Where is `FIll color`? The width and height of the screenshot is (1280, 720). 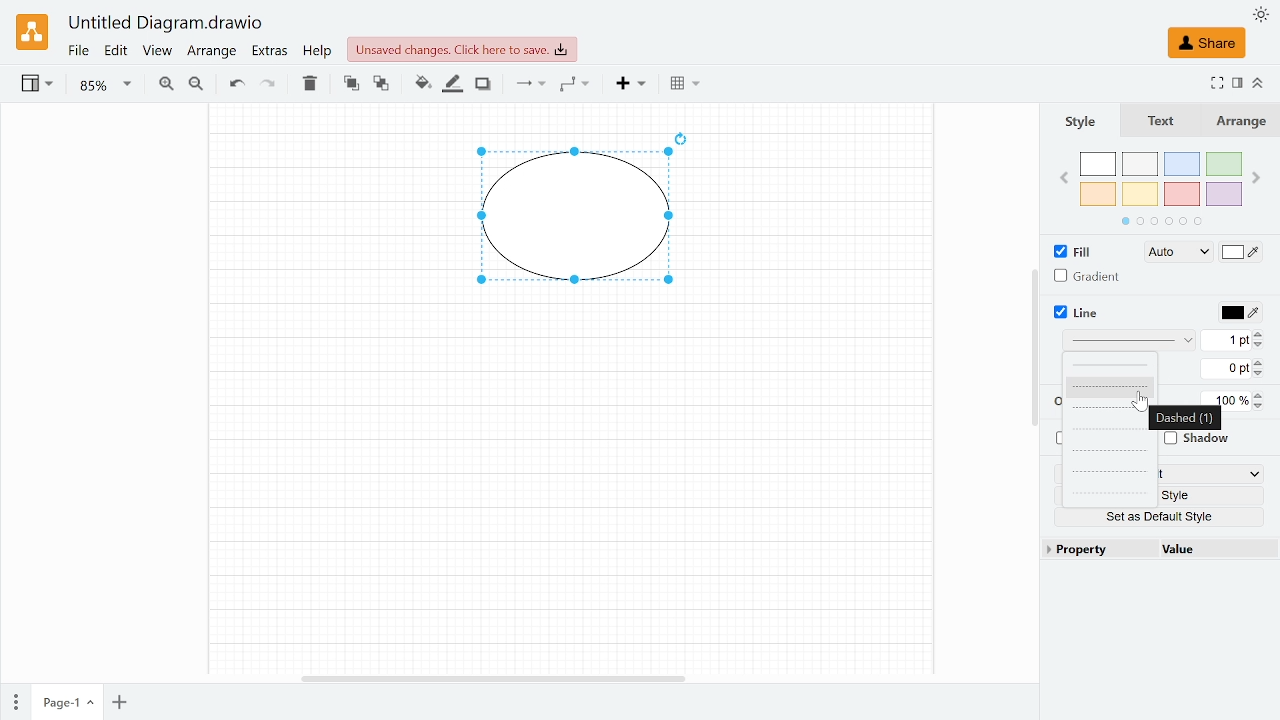 FIll color is located at coordinates (1241, 252).